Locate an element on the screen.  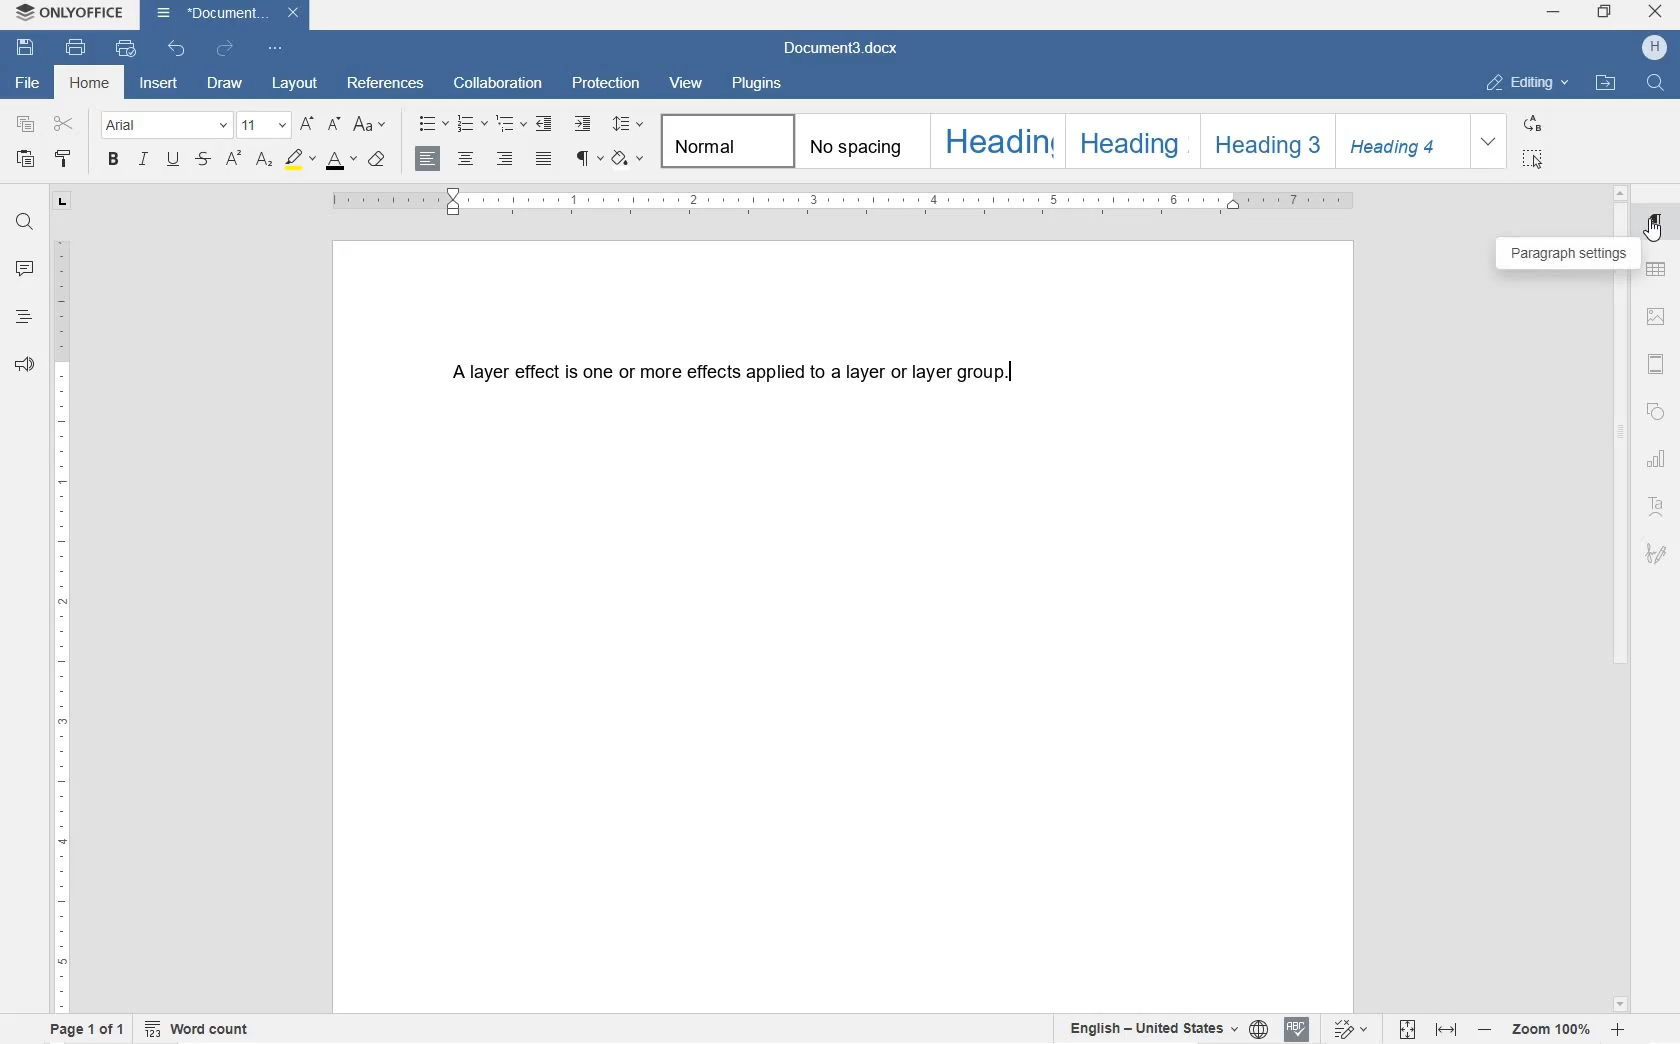
PRINT is located at coordinates (77, 48).